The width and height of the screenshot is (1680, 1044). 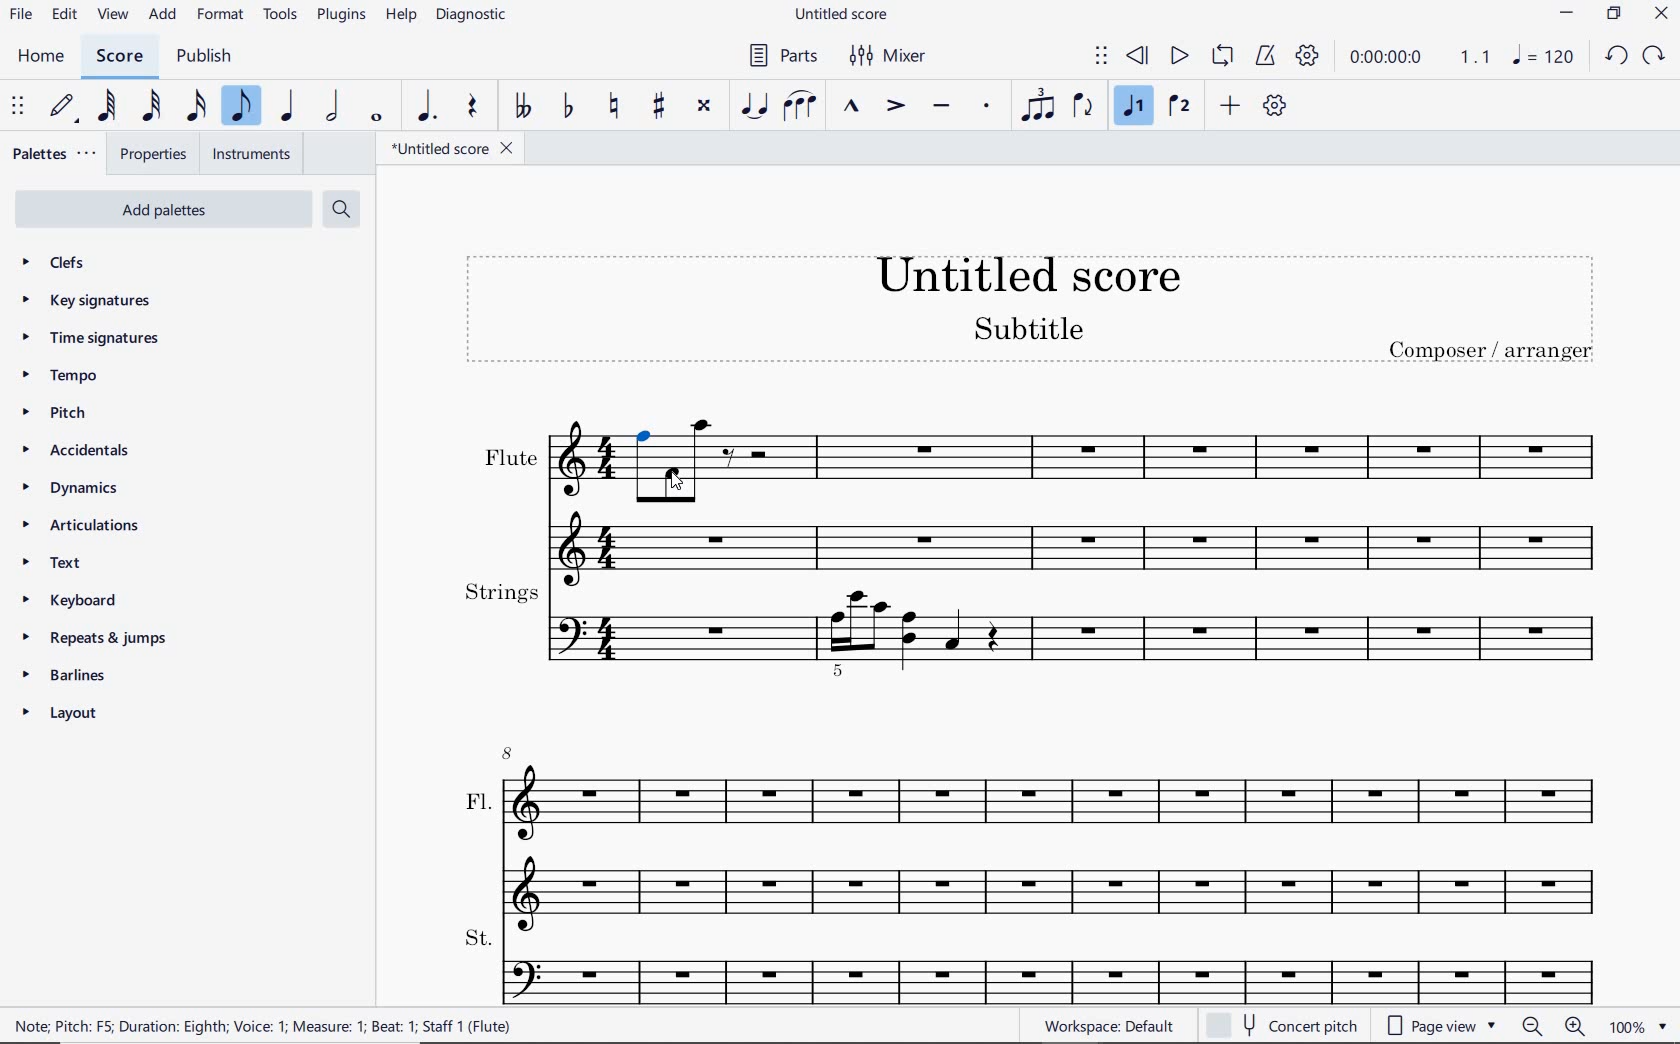 What do you see at coordinates (196, 107) in the screenshot?
I see `16TH NOTE` at bounding box center [196, 107].